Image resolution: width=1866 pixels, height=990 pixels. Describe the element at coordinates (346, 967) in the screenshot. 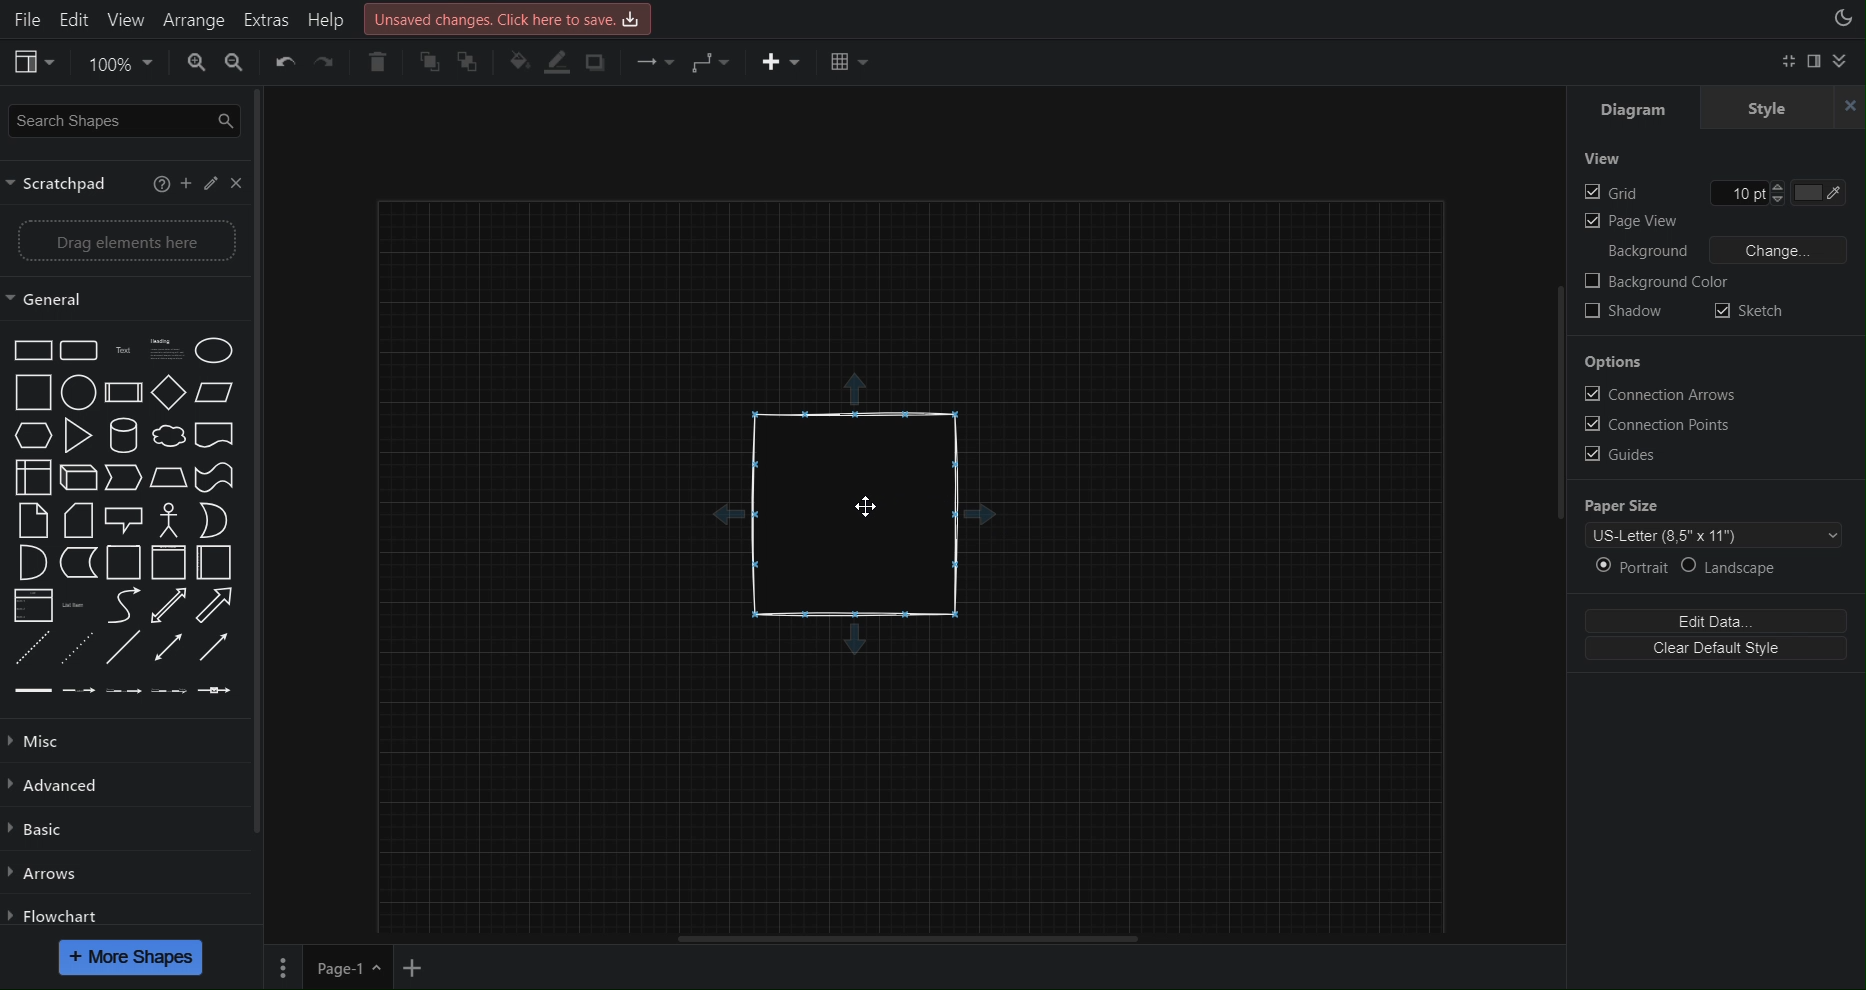

I see `Page 1` at that location.